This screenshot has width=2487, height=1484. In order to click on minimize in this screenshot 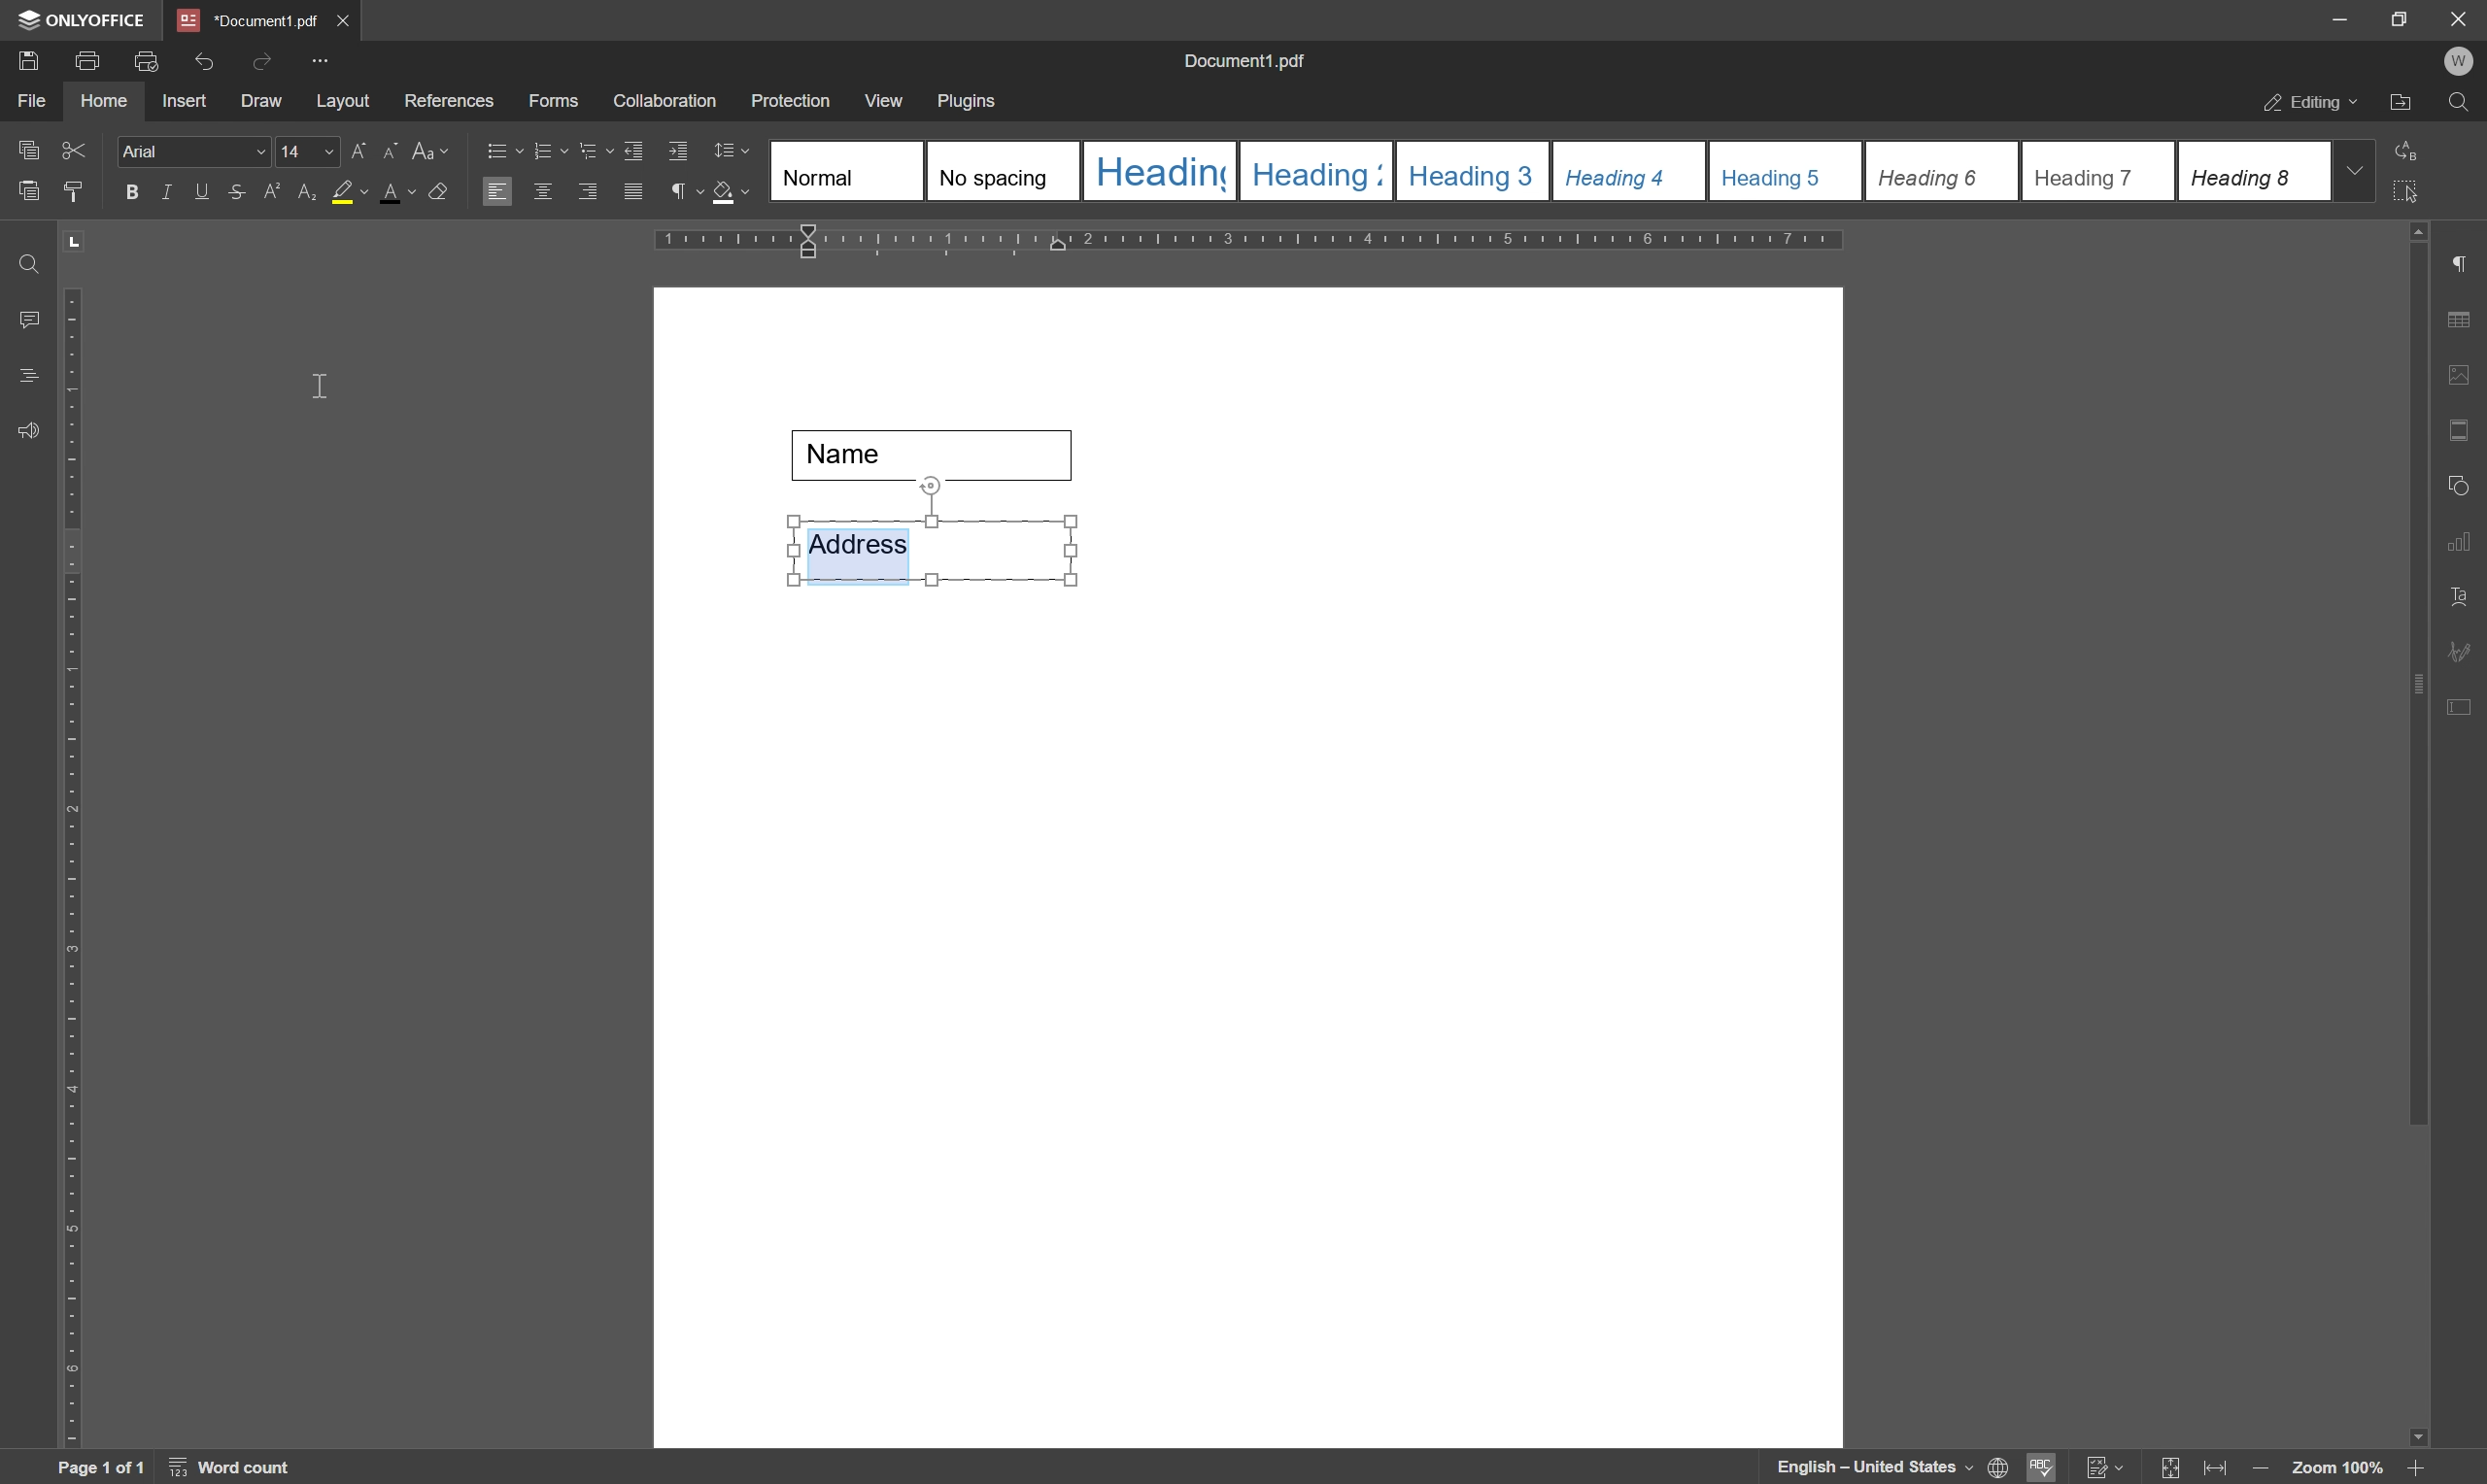, I will do `click(2329, 17)`.